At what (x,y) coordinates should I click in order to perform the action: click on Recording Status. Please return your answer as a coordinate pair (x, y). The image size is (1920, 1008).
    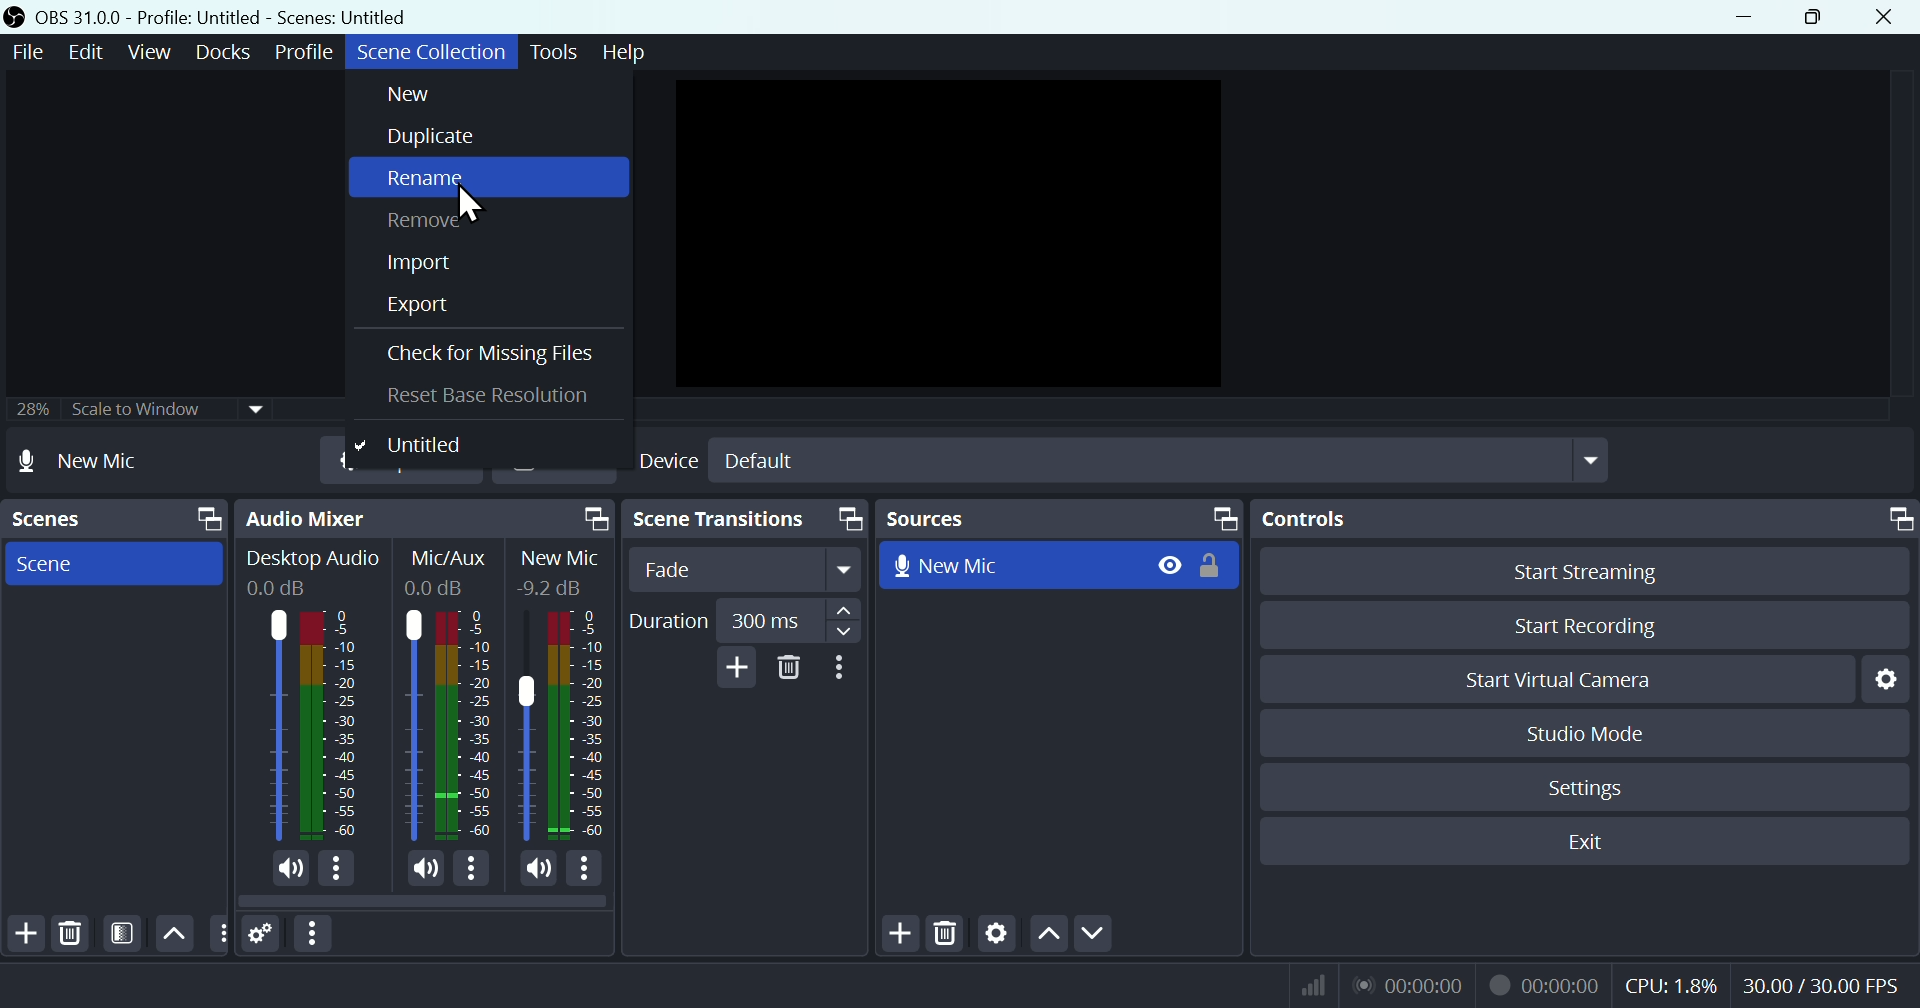
    Looking at the image, I should click on (1543, 985).